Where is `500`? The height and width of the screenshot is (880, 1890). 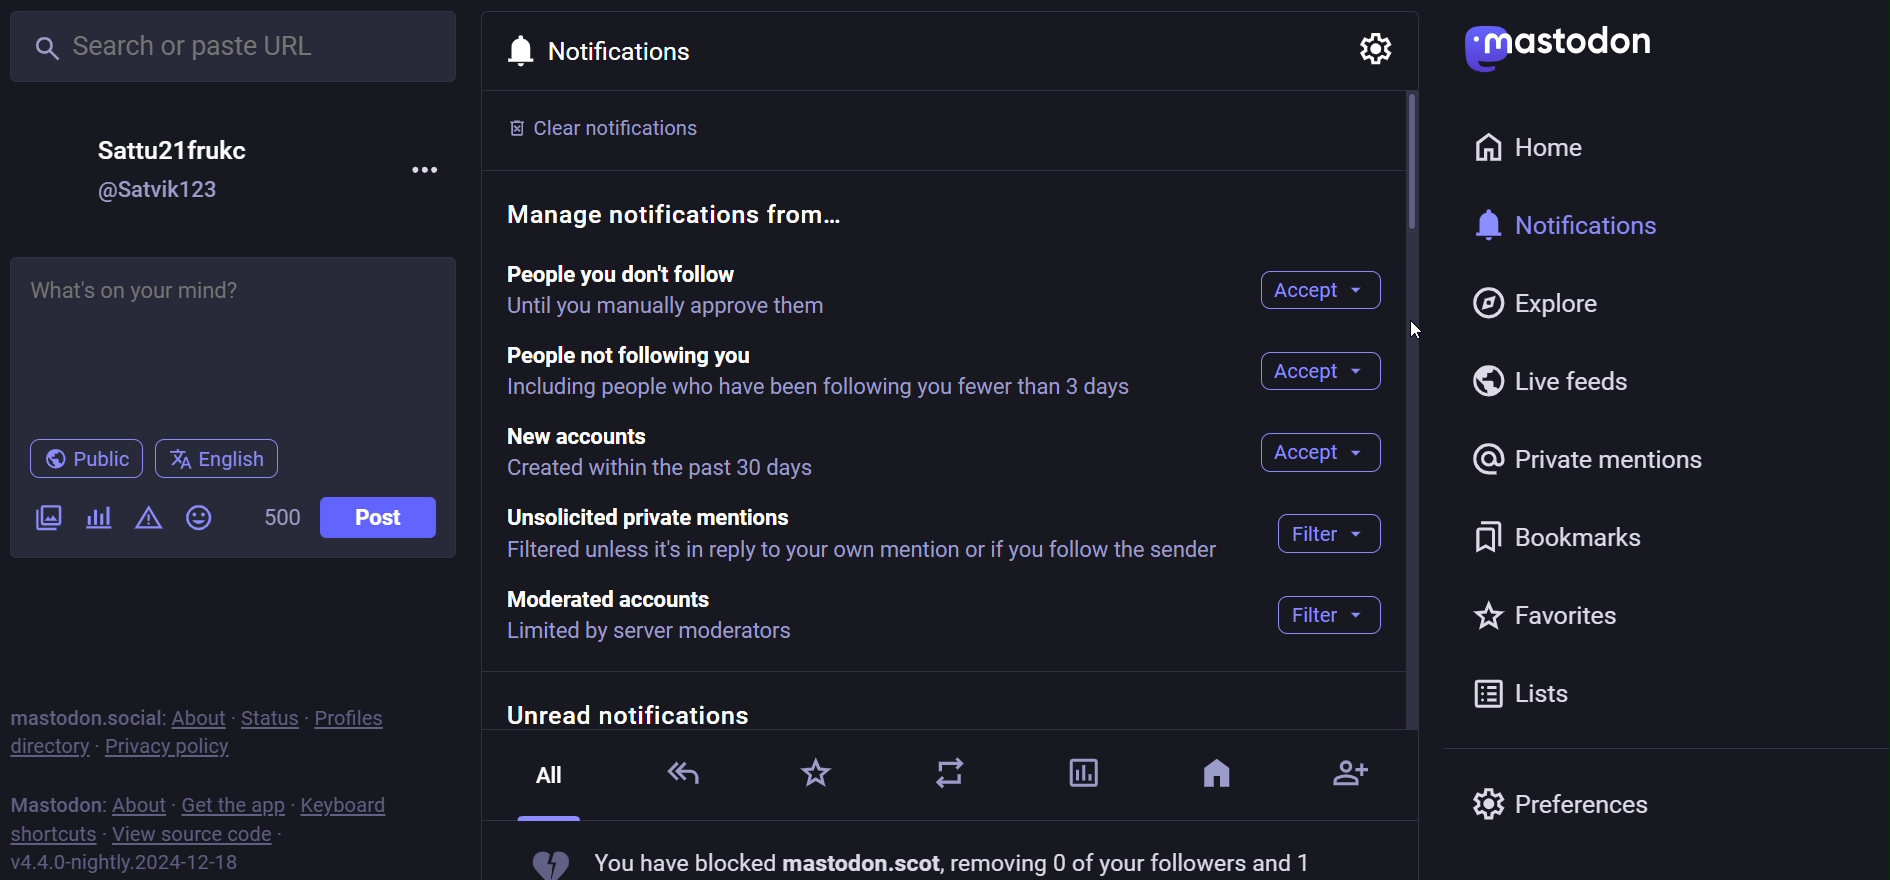
500 is located at coordinates (280, 523).